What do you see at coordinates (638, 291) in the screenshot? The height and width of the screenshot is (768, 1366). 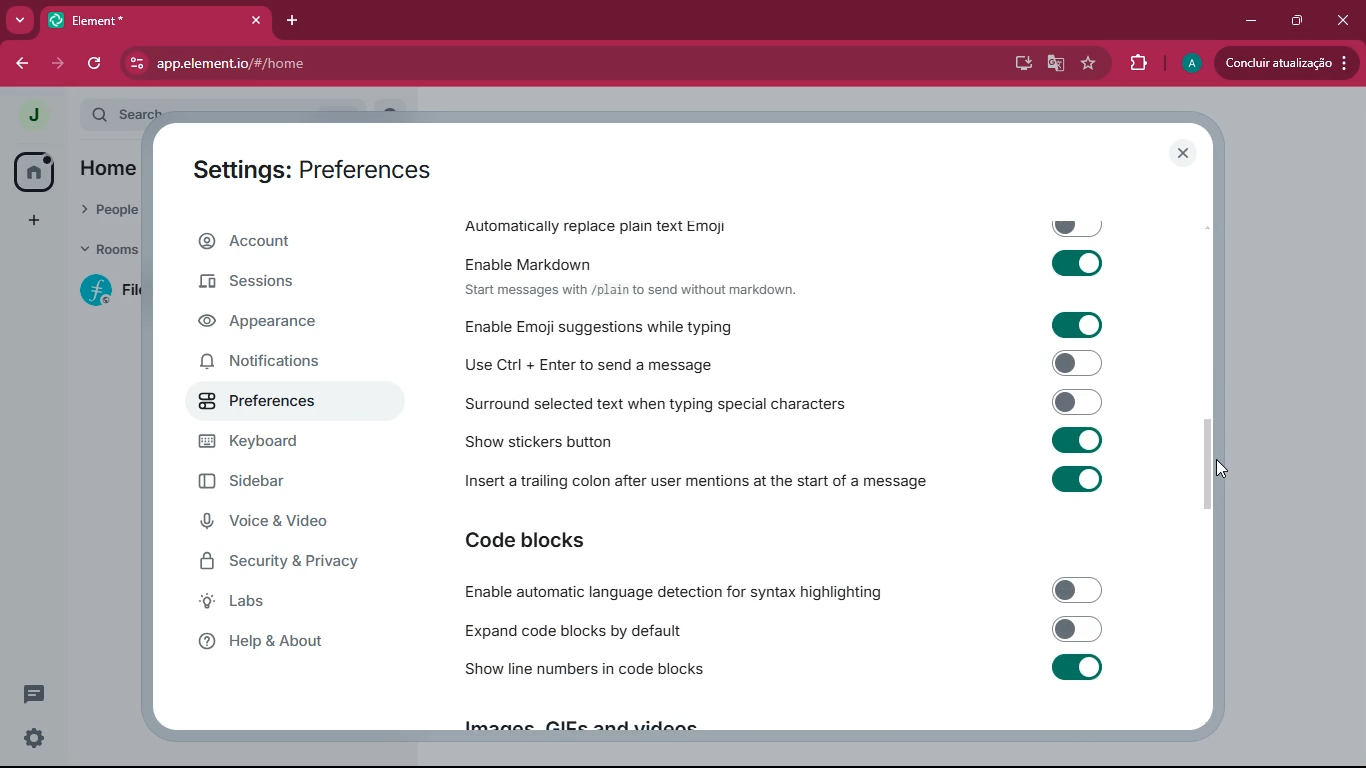 I see `‘Start messages with /plain to send without markdown.` at bounding box center [638, 291].